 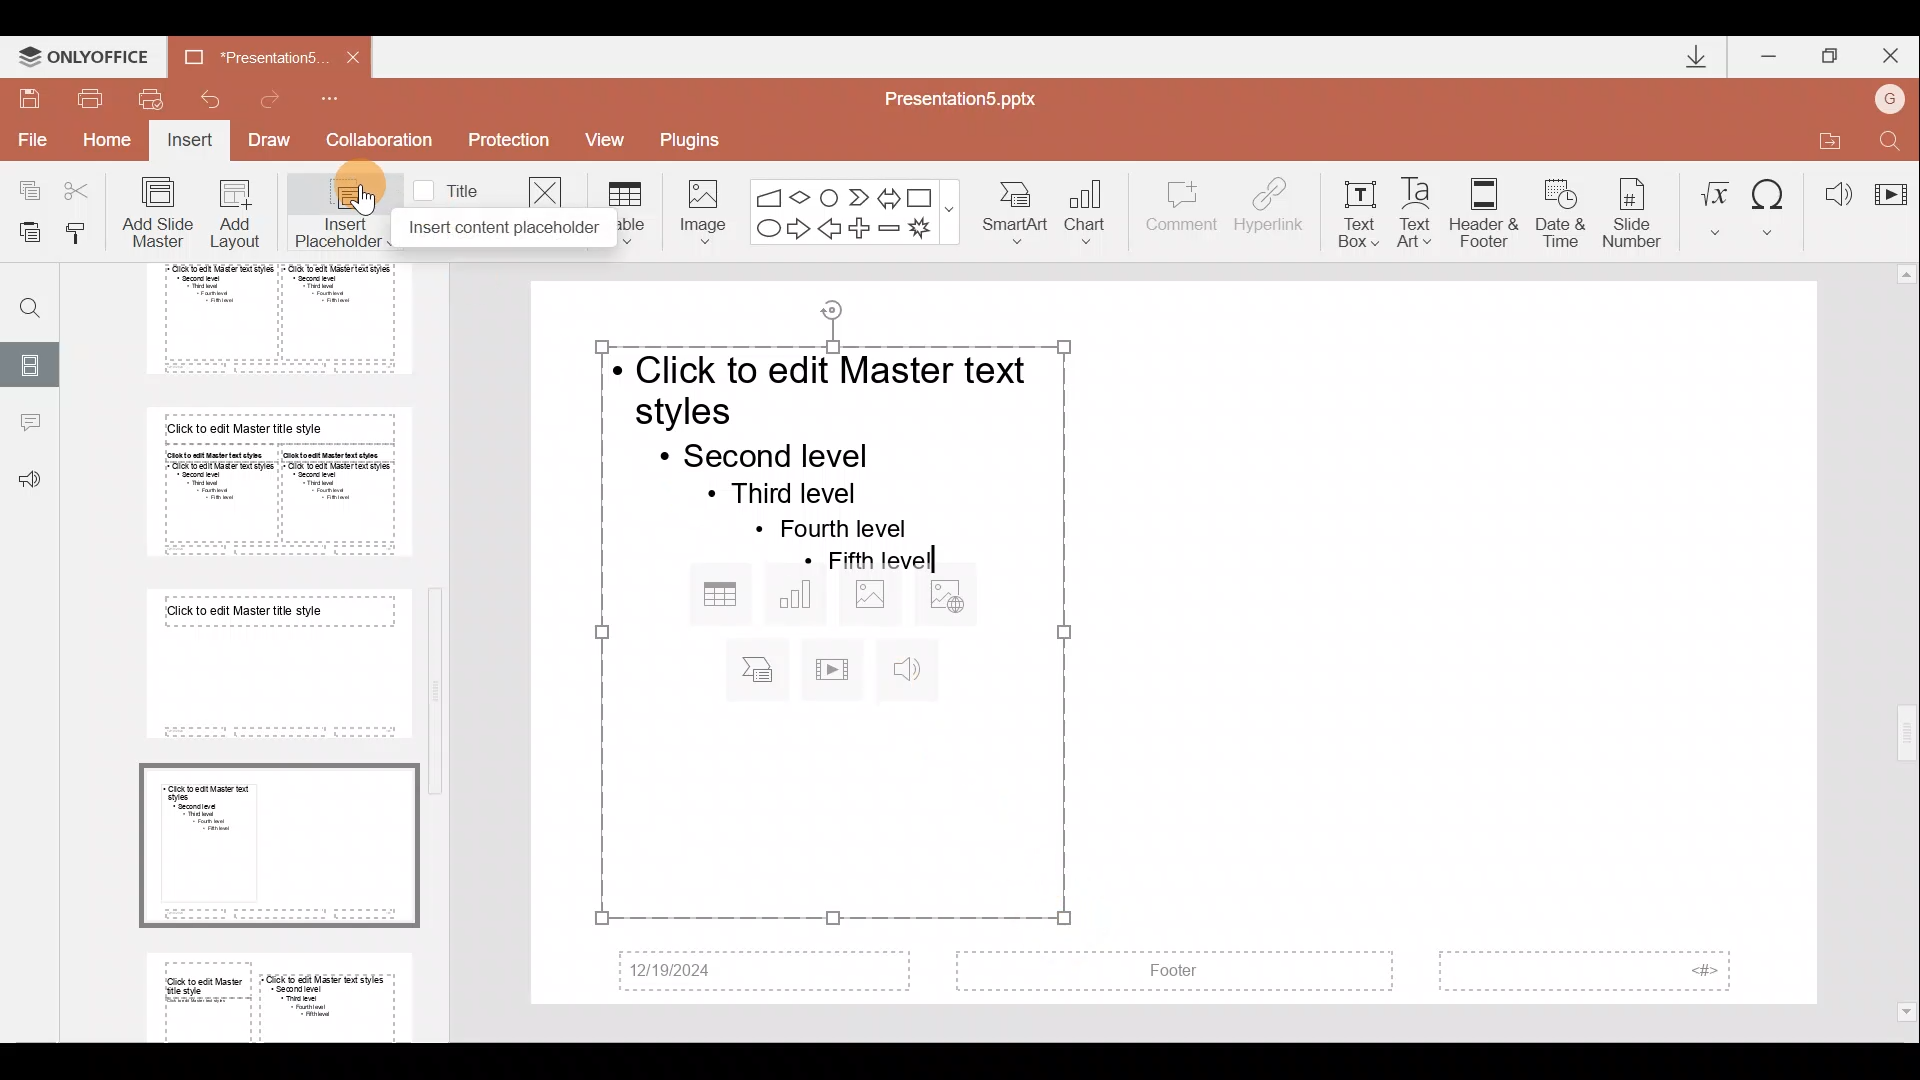 I want to click on Open file location, so click(x=1825, y=137).